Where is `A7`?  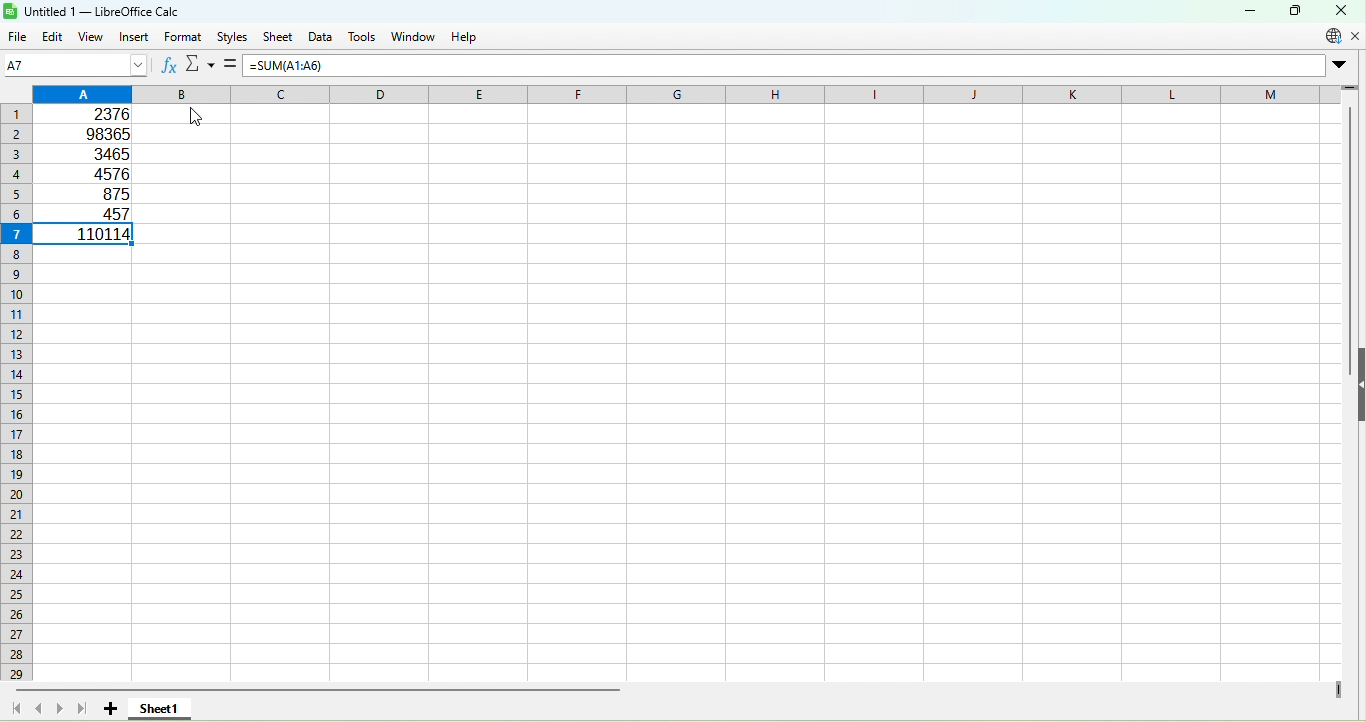 A7 is located at coordinates (41, 63).